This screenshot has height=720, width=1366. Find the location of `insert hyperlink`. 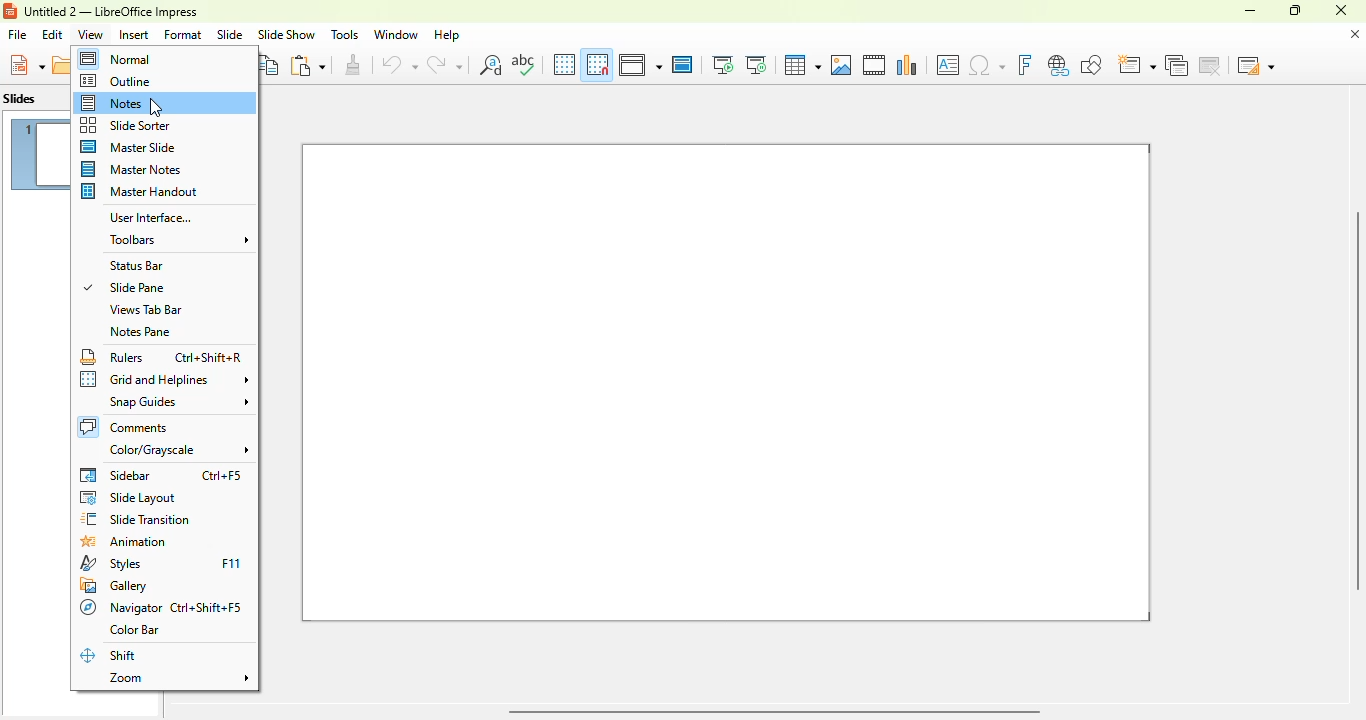

insert hyperlink is located at coordinates (1058, 64).